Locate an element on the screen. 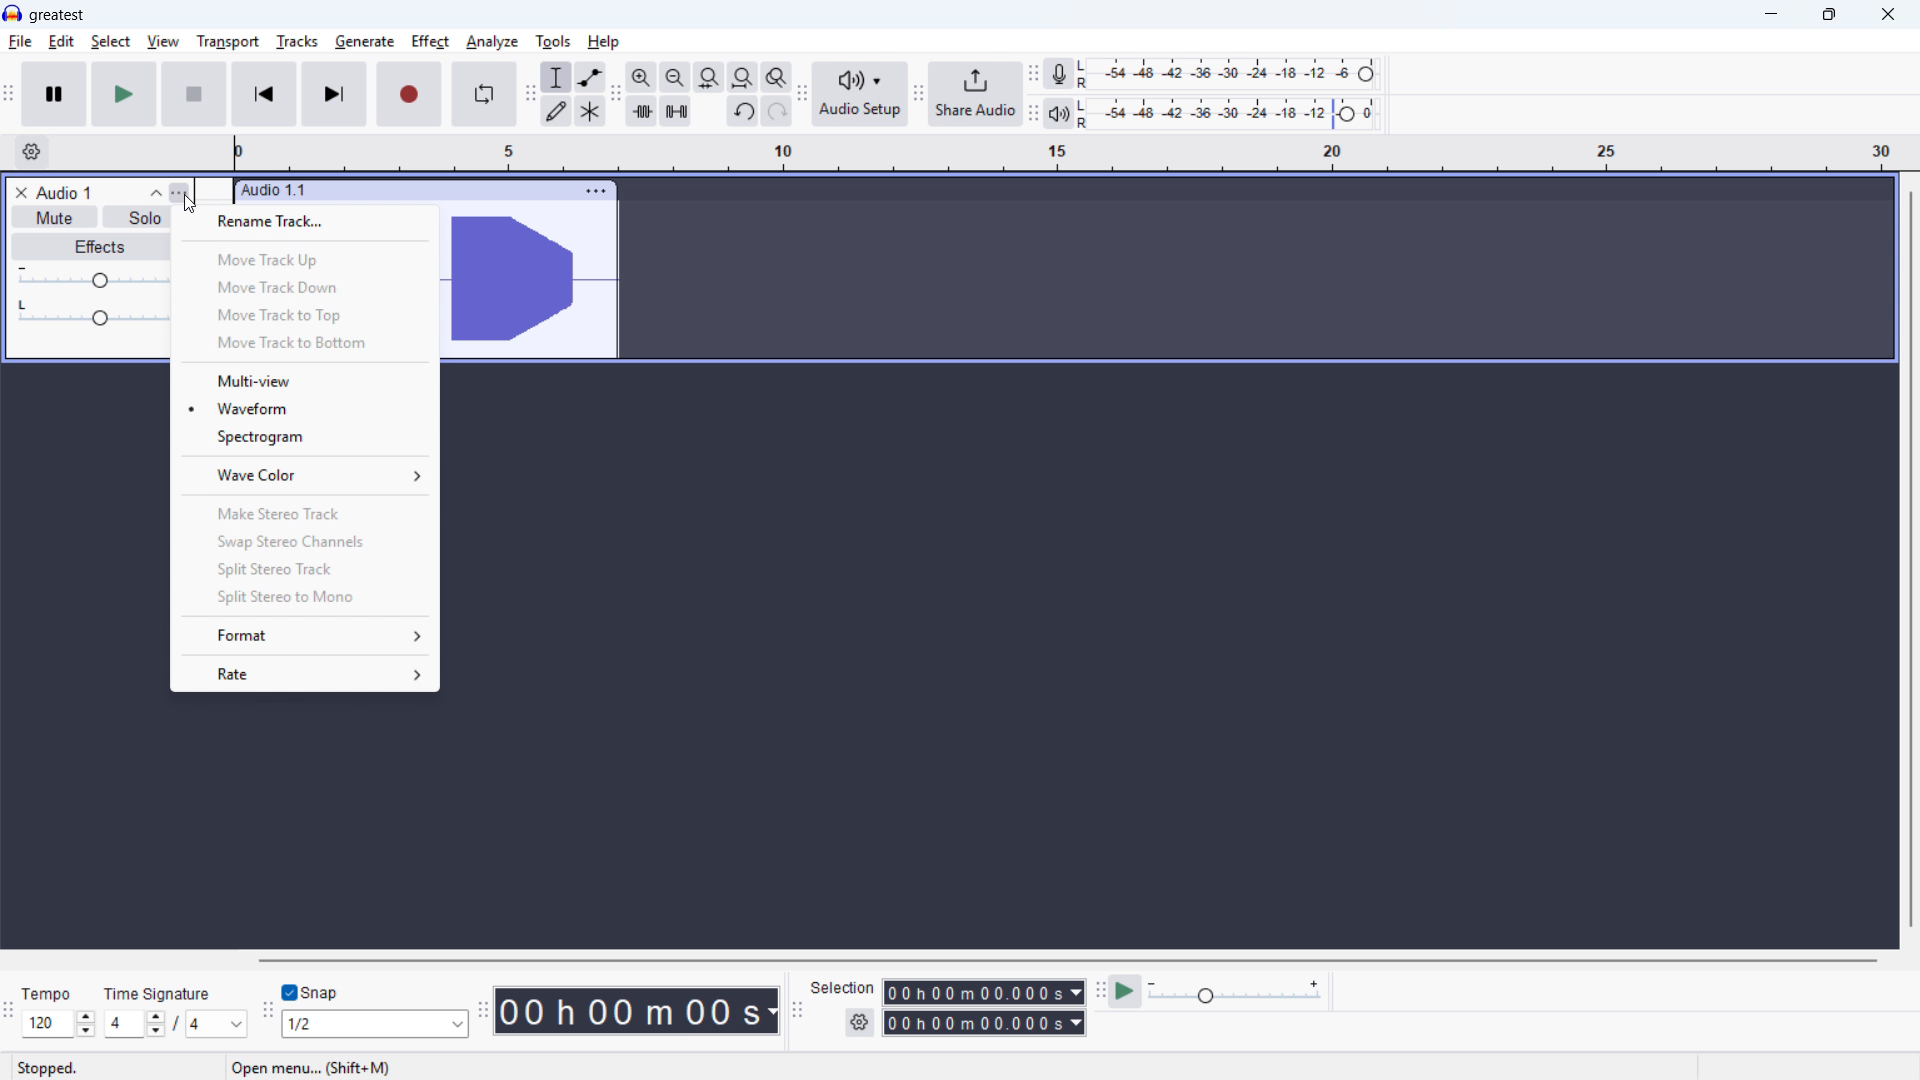 This screenshot has width=1920, height=1080. audio setup is located at coordinates (860, 95).